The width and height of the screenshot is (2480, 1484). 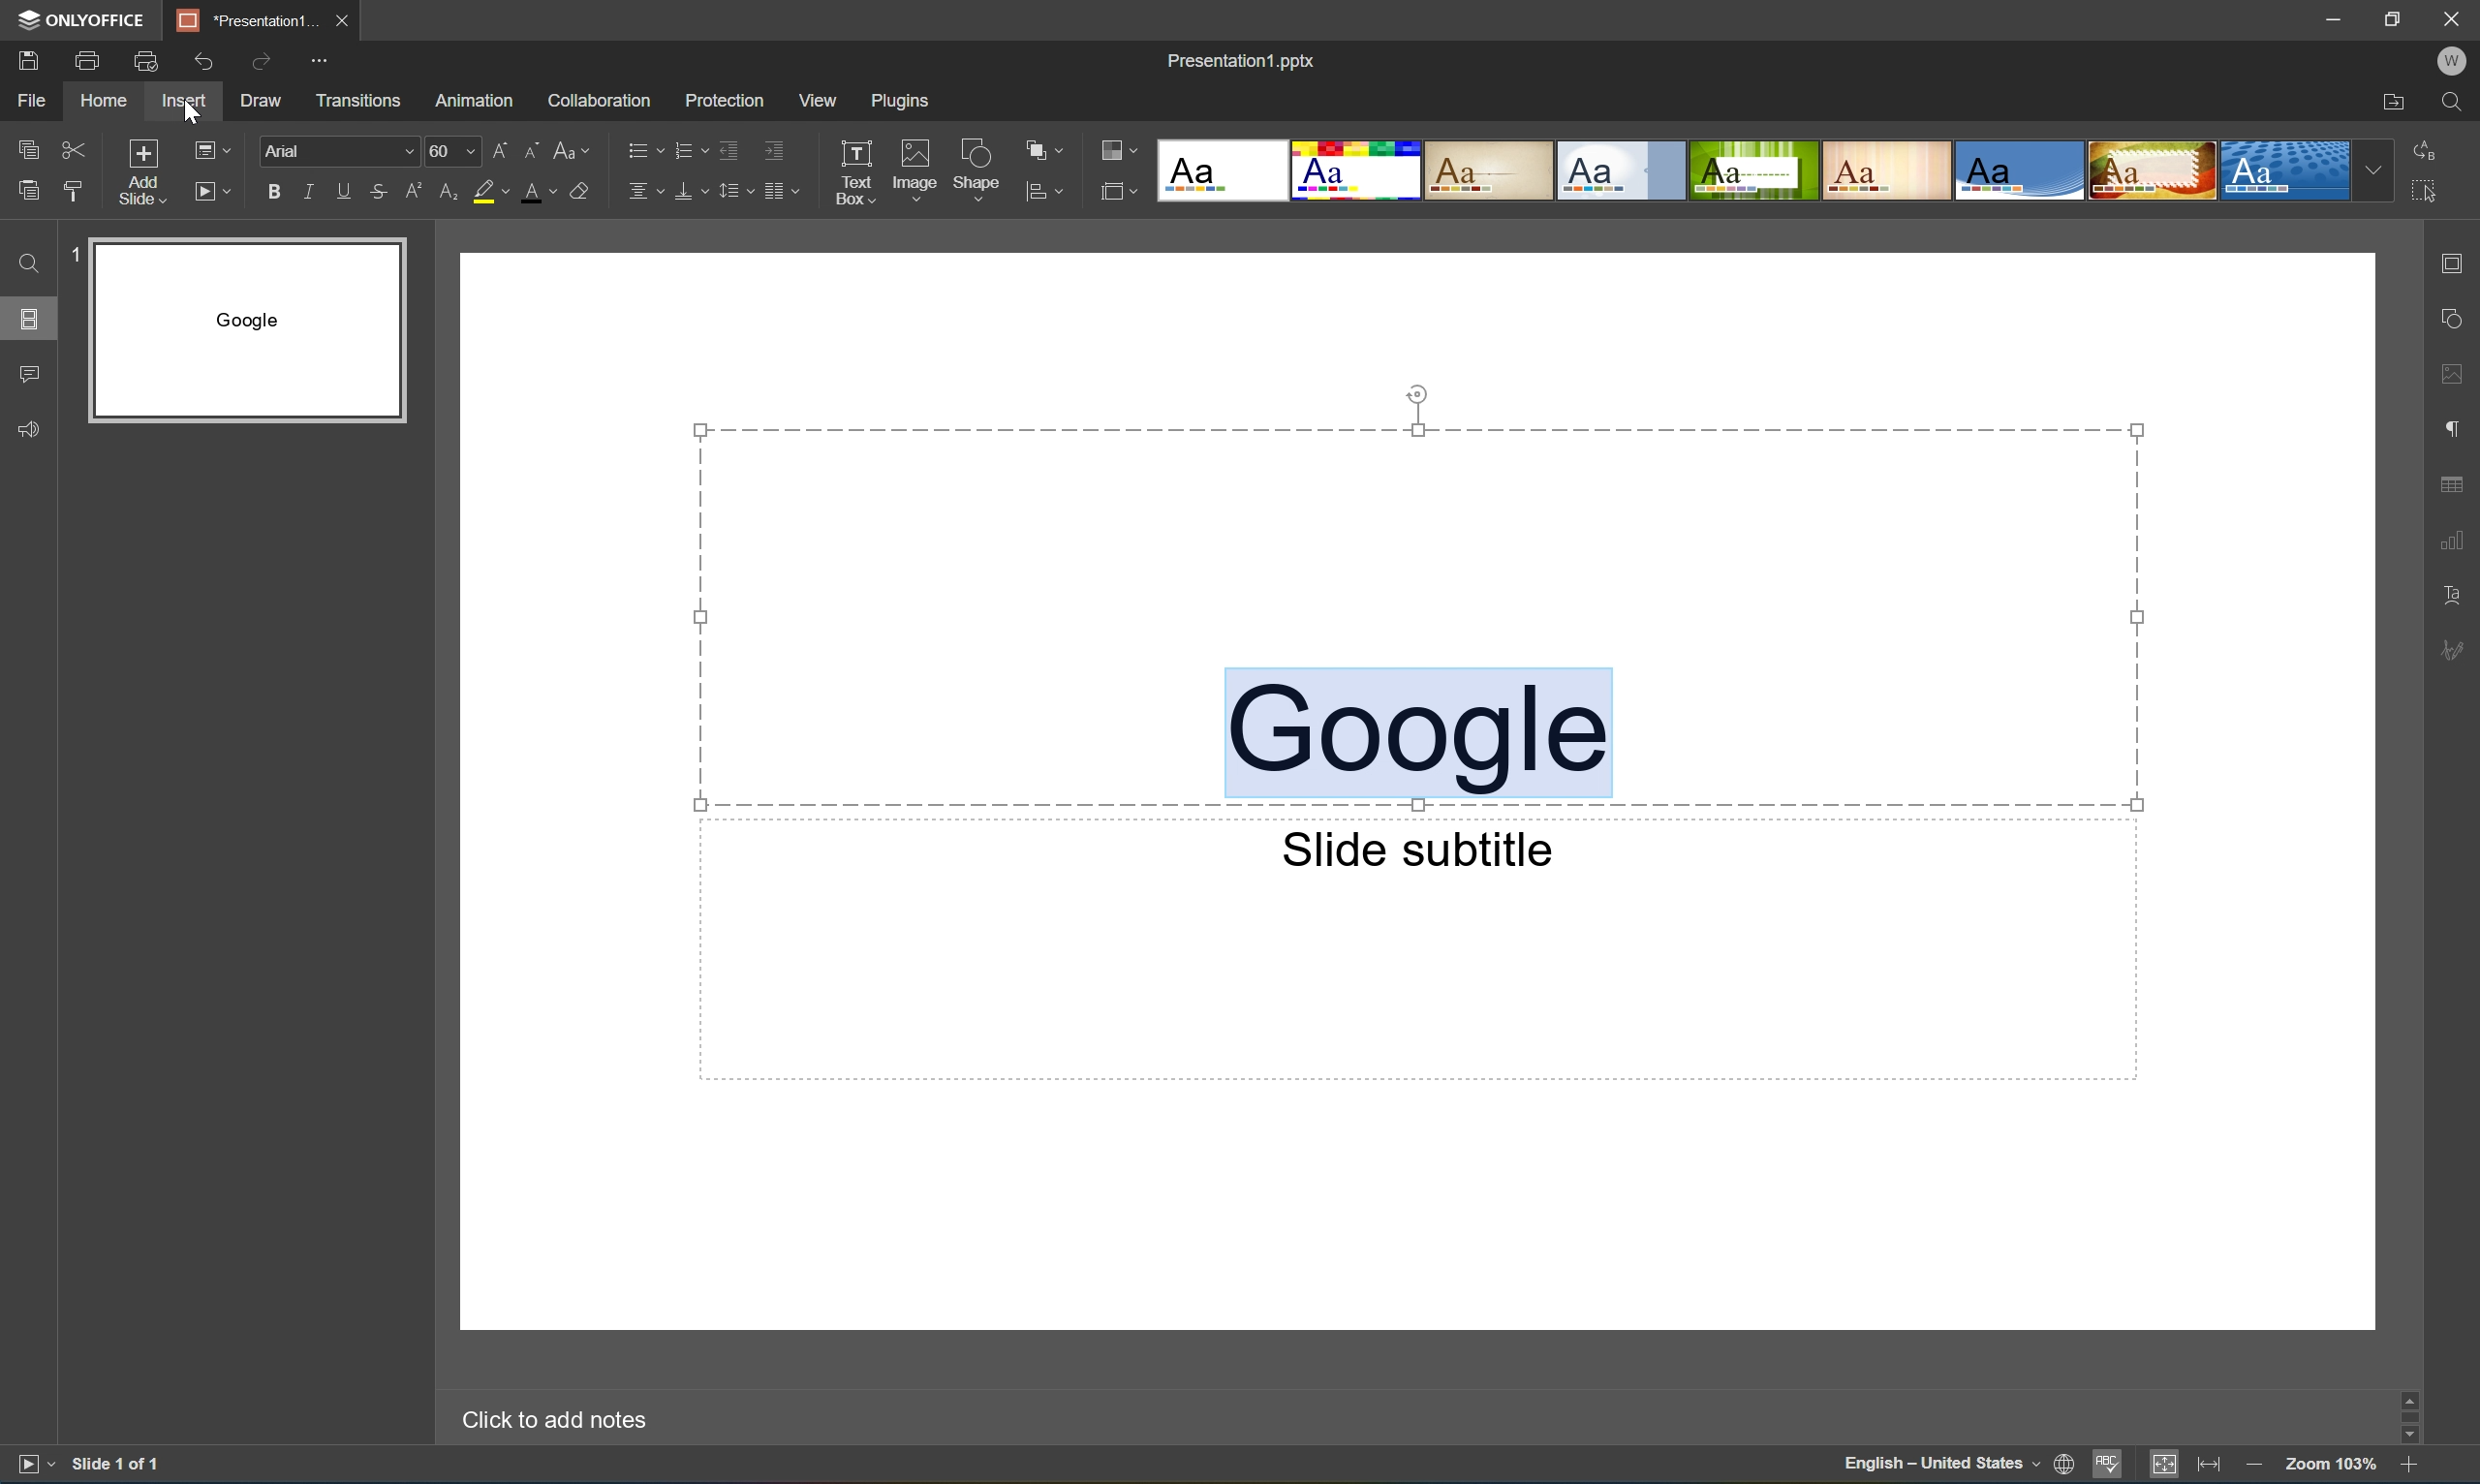 What do you see at coordinates (2065, 1465) in the screenshot?
I see `Set document language` at bounding box center [2065, 1465].